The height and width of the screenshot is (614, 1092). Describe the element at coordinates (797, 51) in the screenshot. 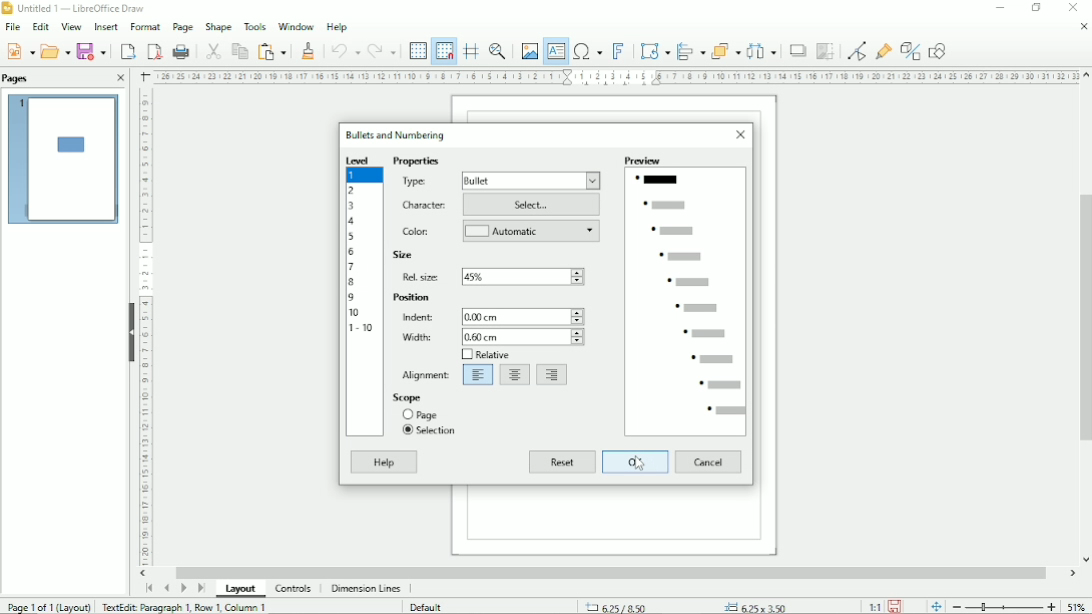

I see `Shadow` at that location.